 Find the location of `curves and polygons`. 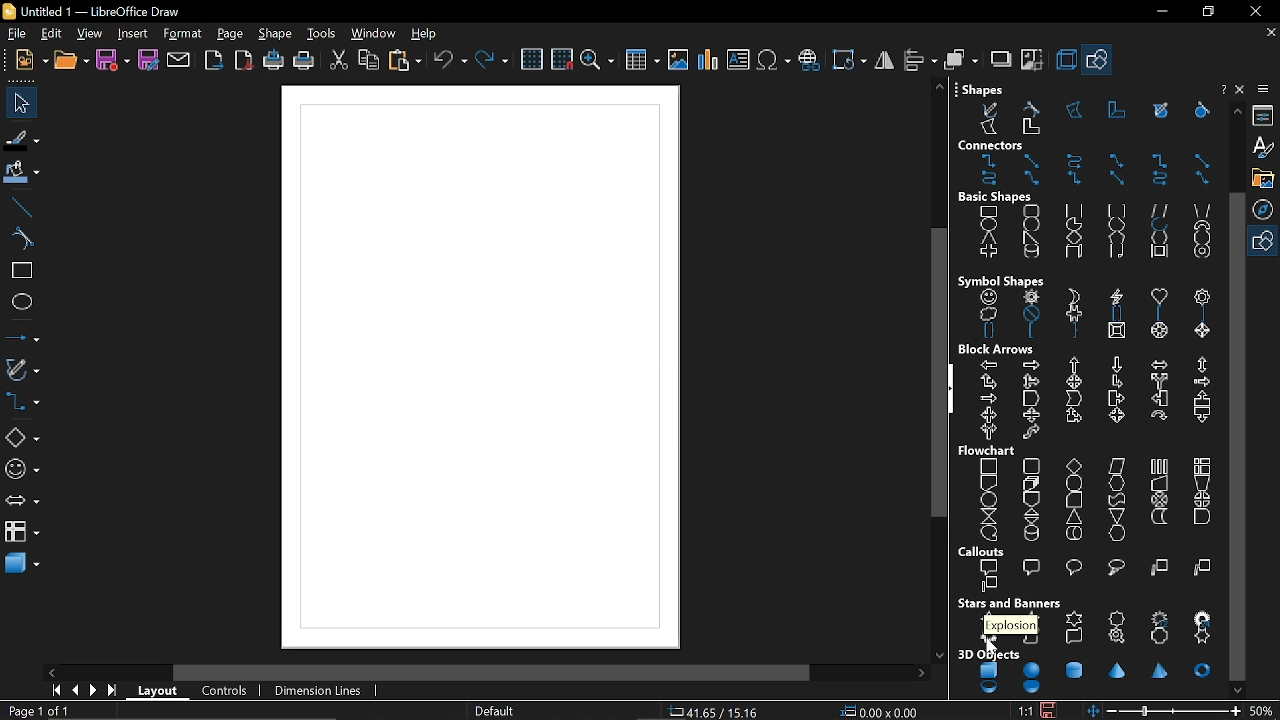

curves and polygons is located at coordinates (21, 371).